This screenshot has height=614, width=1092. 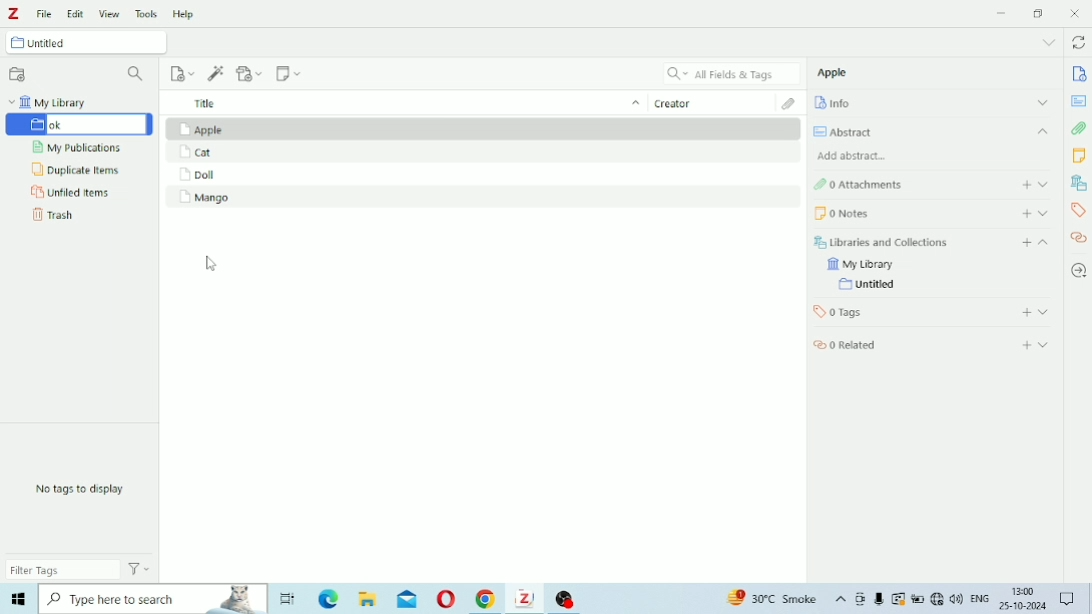 What do you see at coordinates (1027, 243) in the screenshot?
I see `Add` at bounding box center [1027, 243].